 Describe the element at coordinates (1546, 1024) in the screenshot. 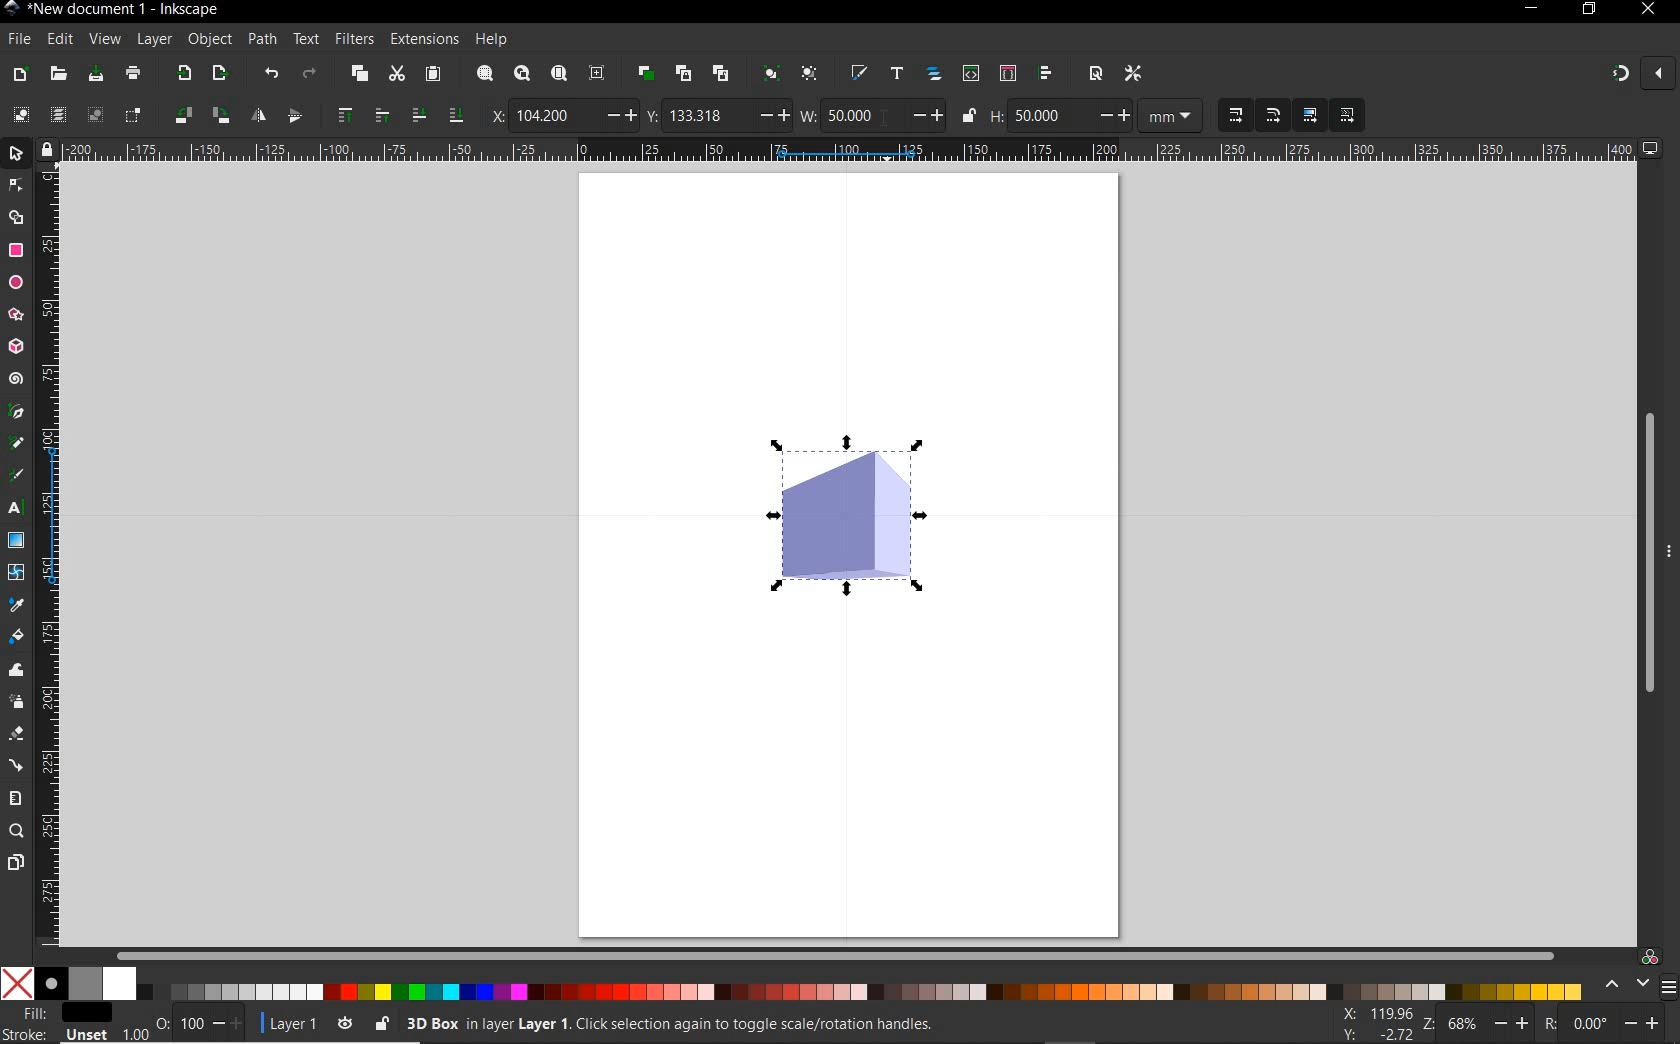

I see `rotation` at that location.